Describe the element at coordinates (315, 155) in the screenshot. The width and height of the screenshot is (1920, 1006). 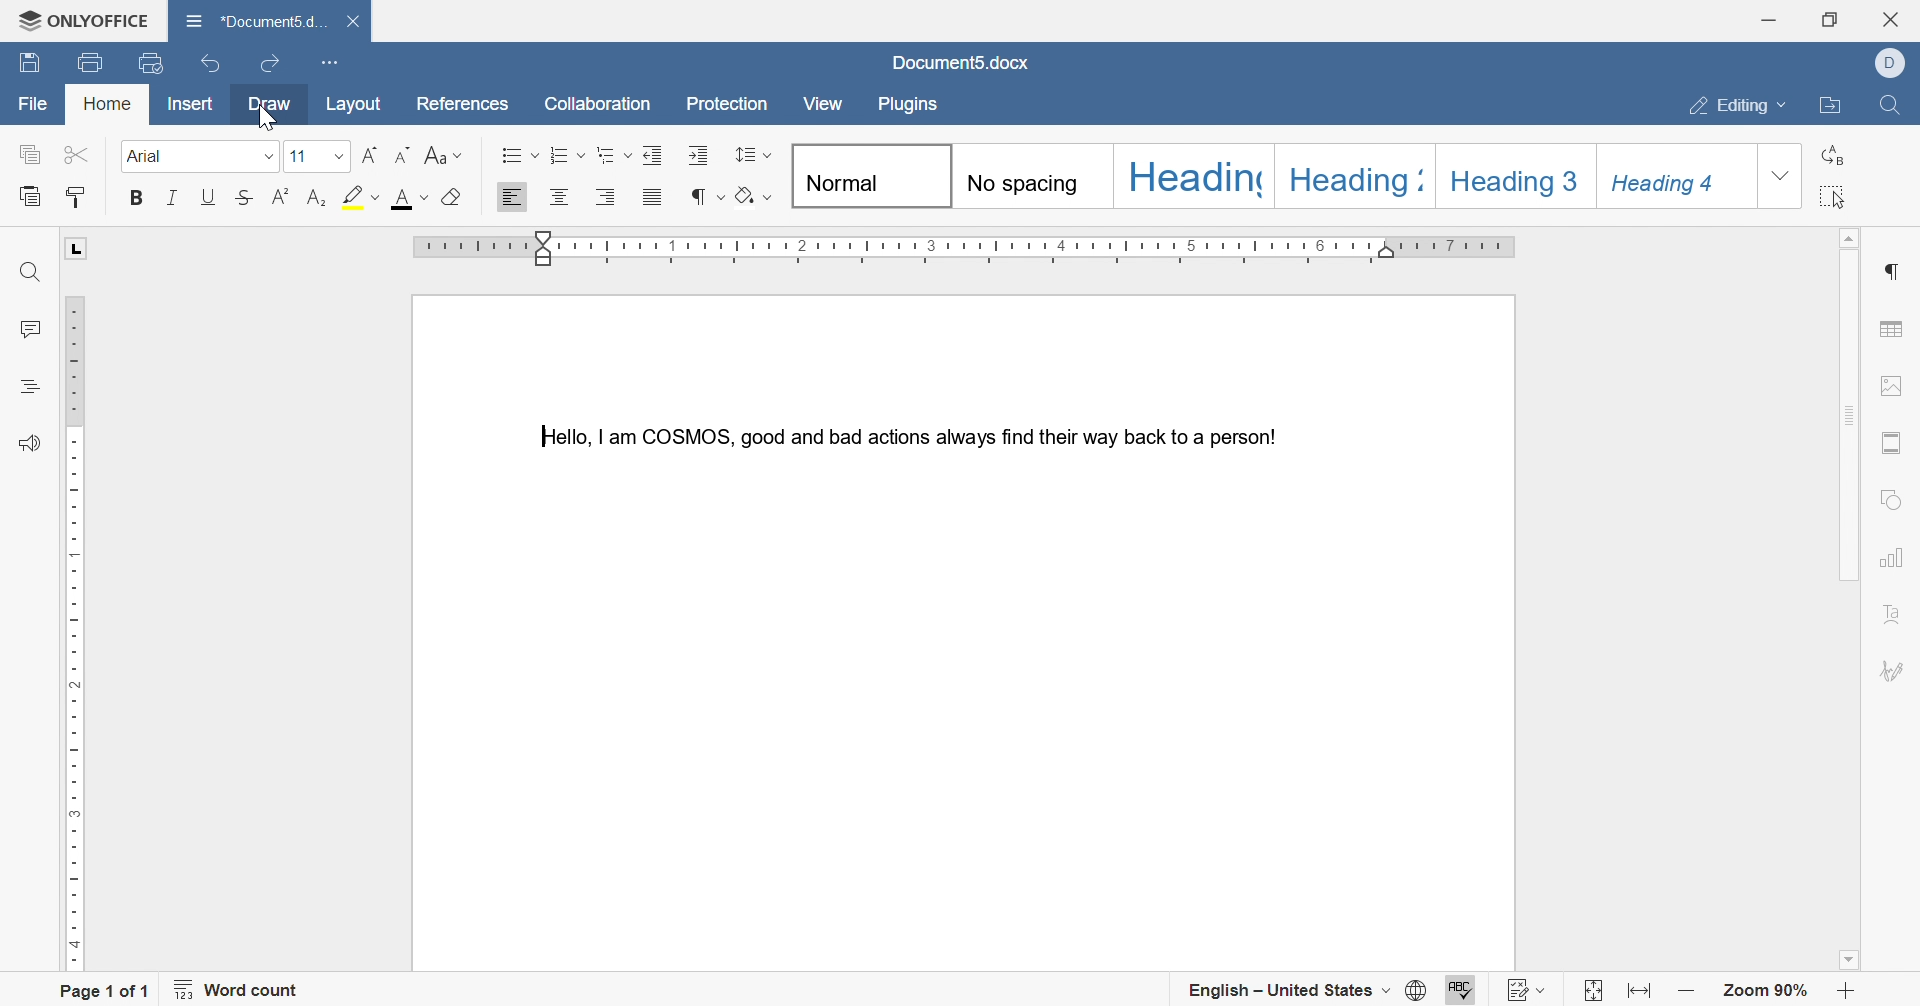
I see `11` at that location.